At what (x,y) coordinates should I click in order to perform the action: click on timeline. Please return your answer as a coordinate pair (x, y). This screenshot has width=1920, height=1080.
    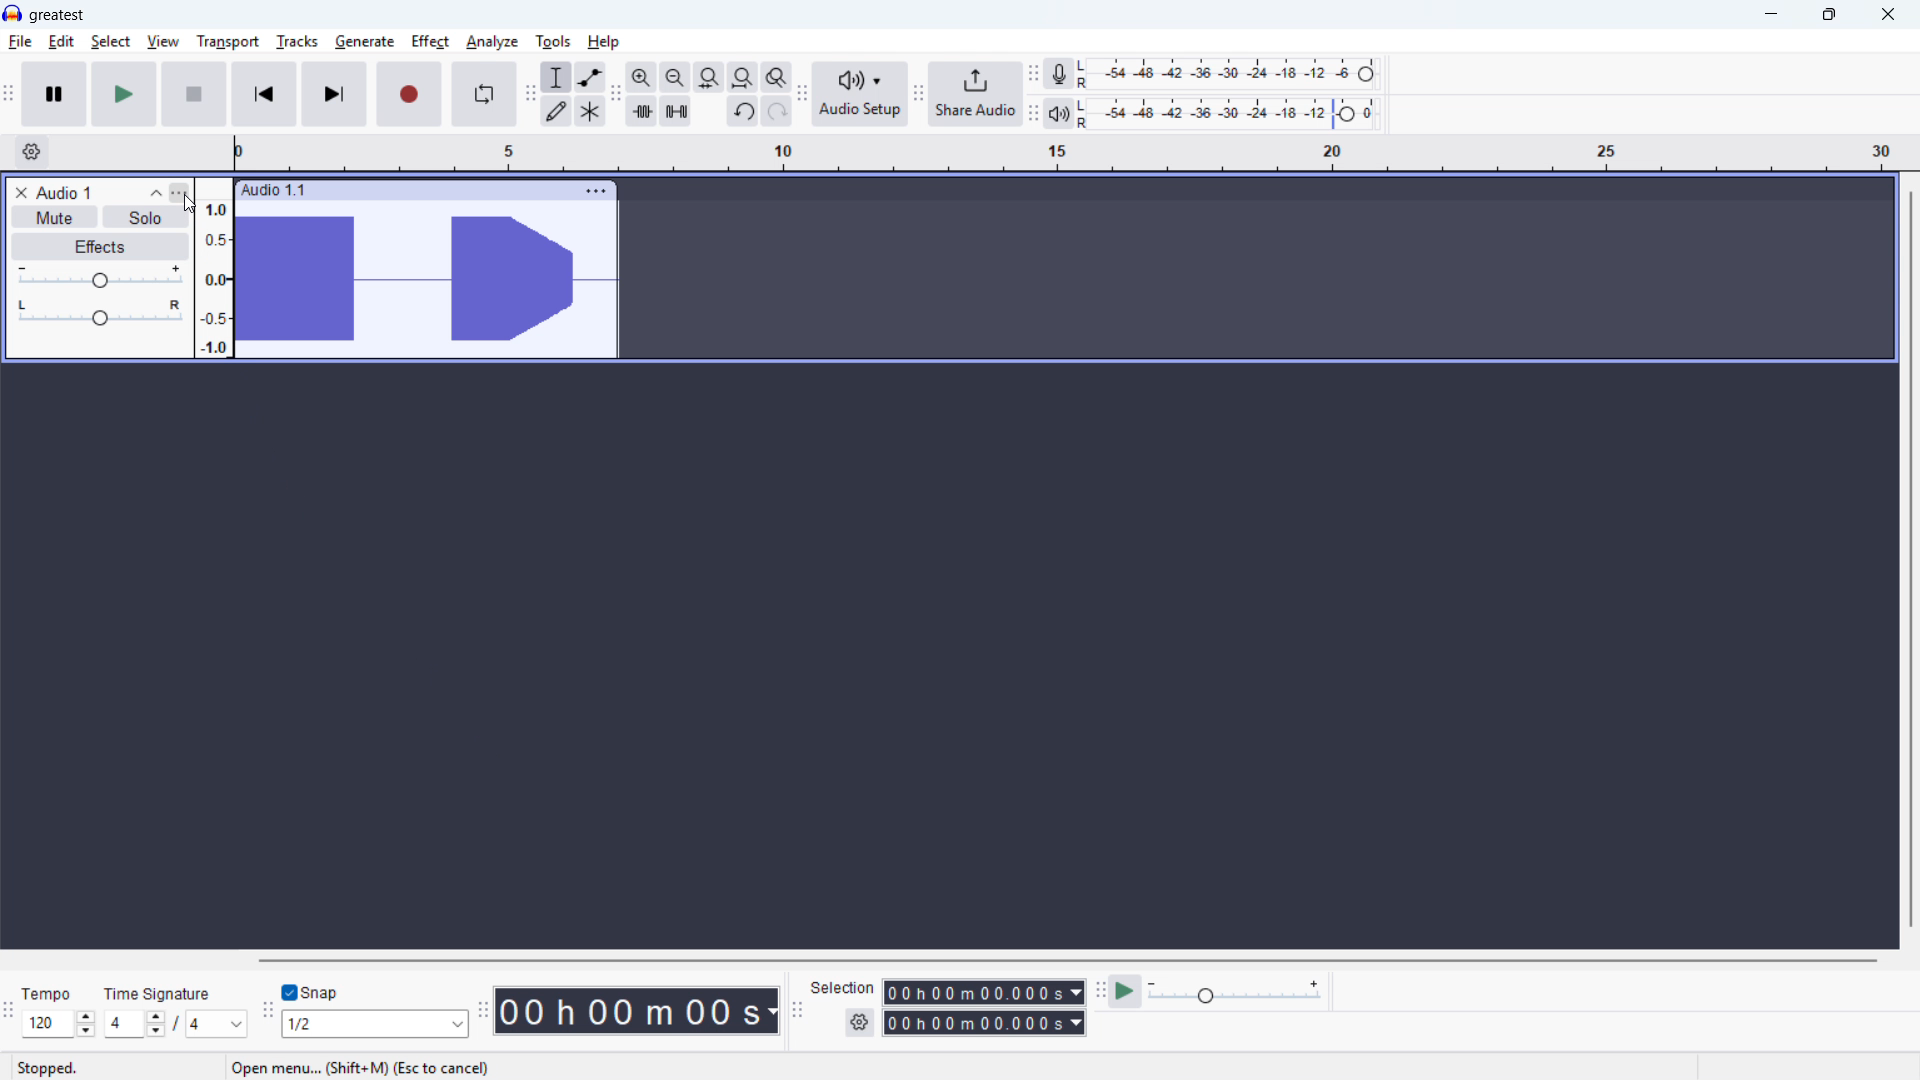
    Looking at the image, I should click on (1075, 152).